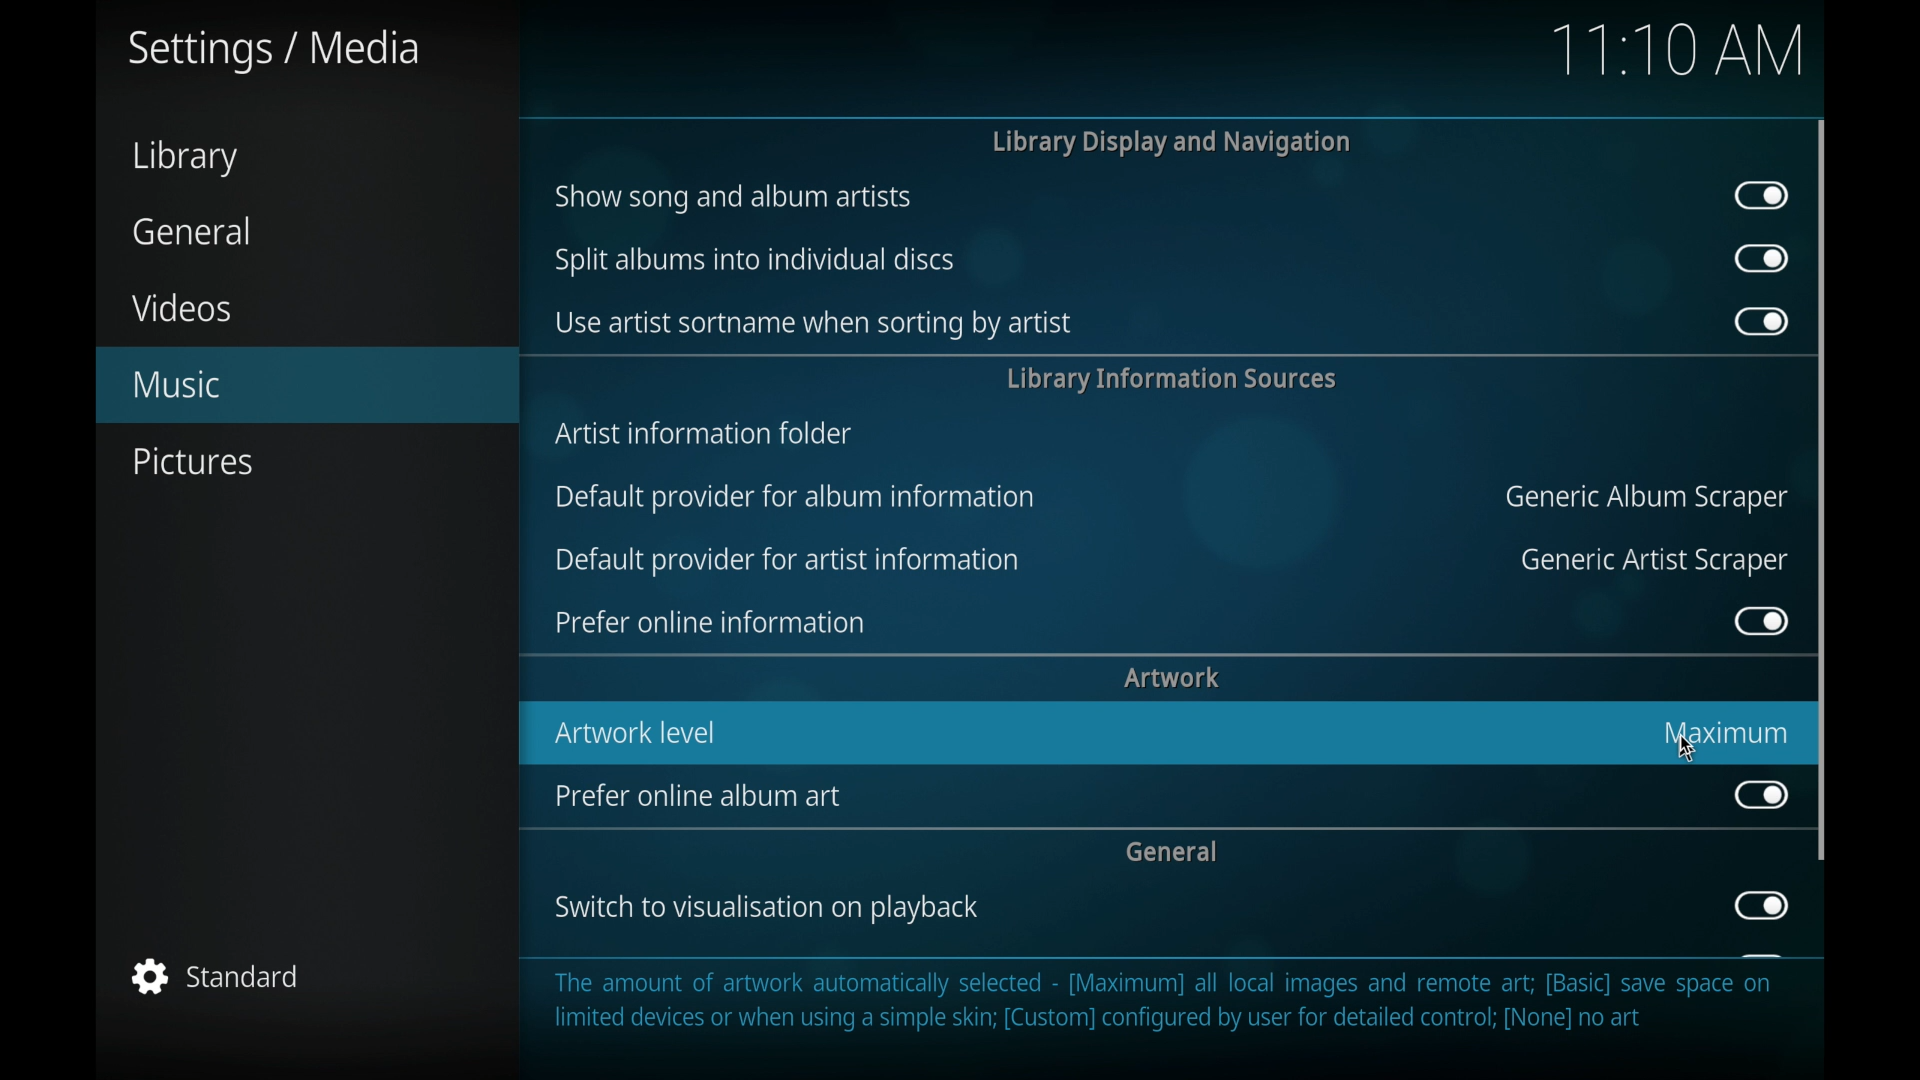 The height and width of the screenshot is (1080, 1920). What do you see at coordinates (188, 158) in the screenshot?
I see `library` at bounding box center [188, 158].